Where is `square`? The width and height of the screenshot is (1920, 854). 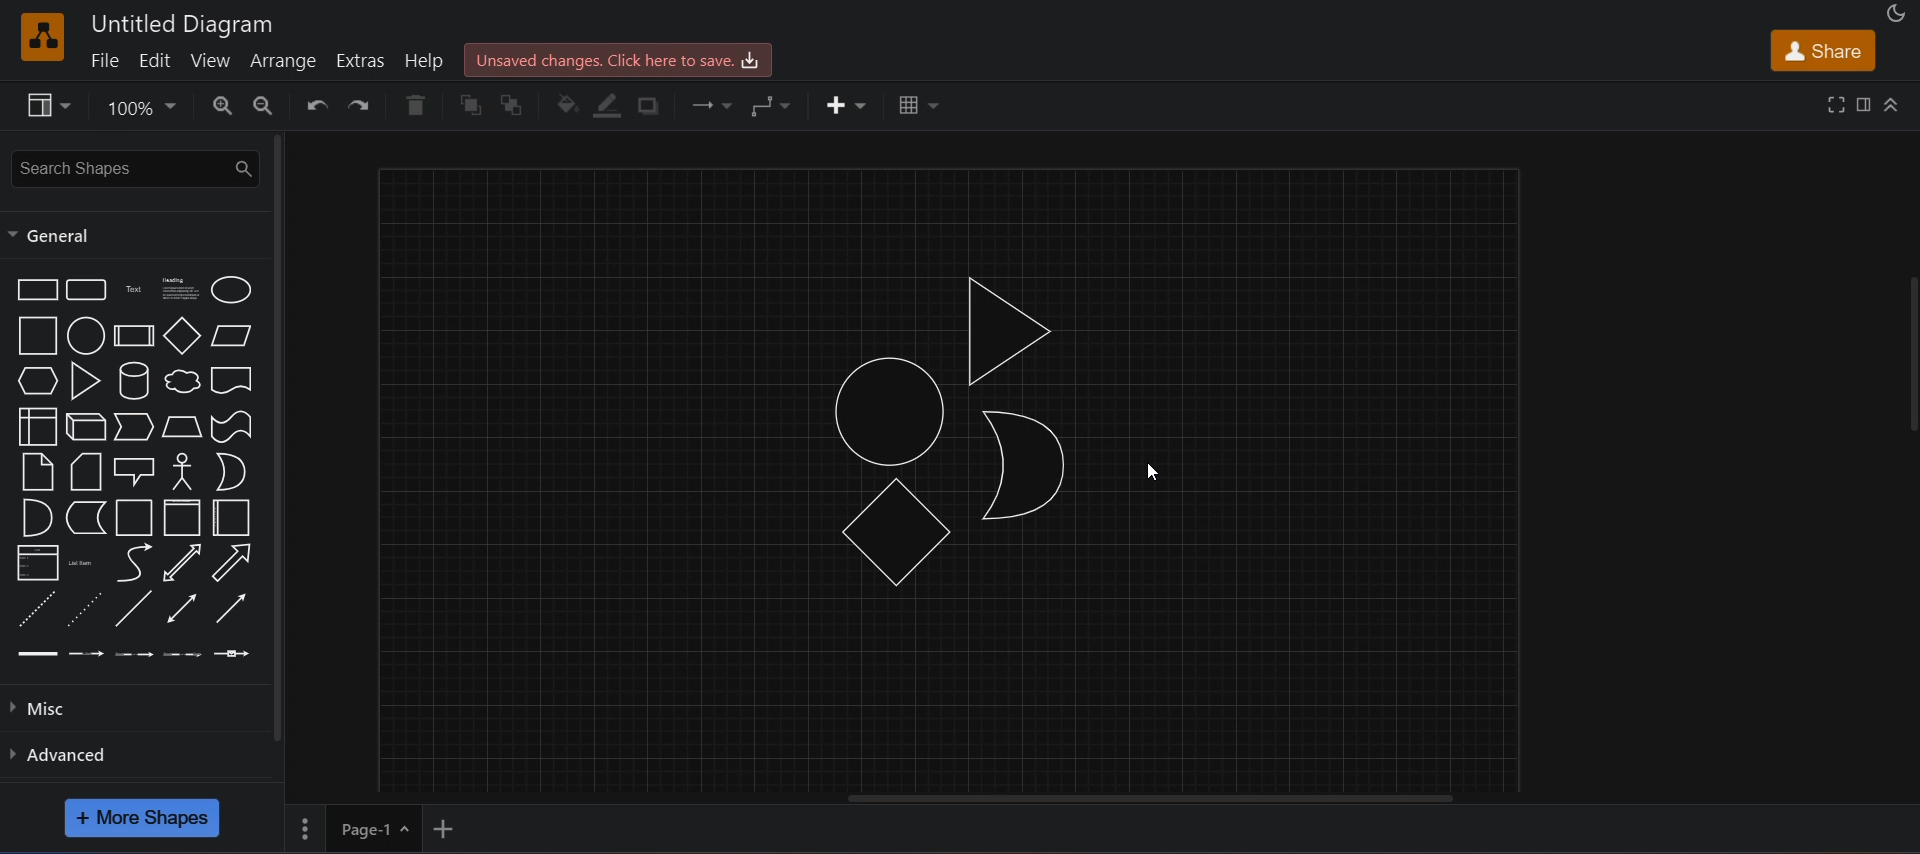
square is located at coordinates (34, 335).